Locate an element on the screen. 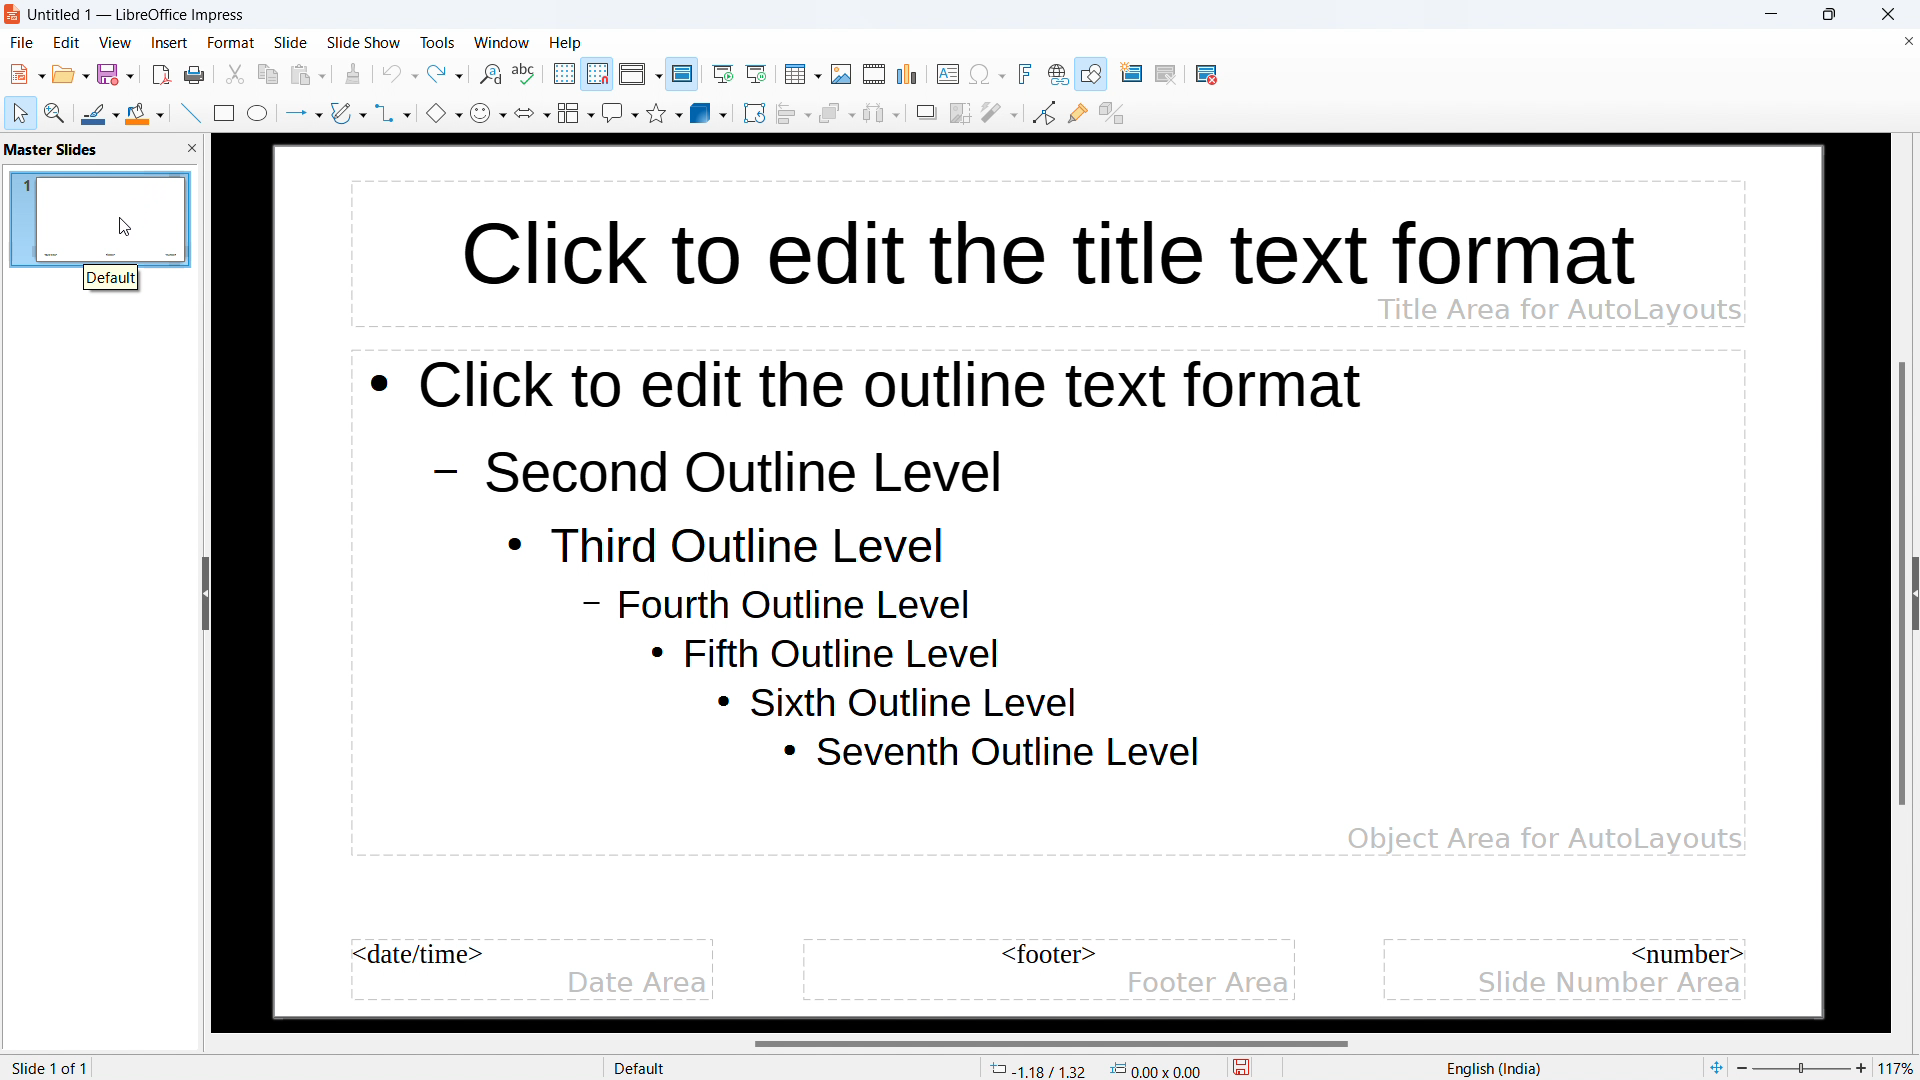 Image resolution: width=1920 pixels, height=1080 pixels. shadow is located at coordinates (927, 112).